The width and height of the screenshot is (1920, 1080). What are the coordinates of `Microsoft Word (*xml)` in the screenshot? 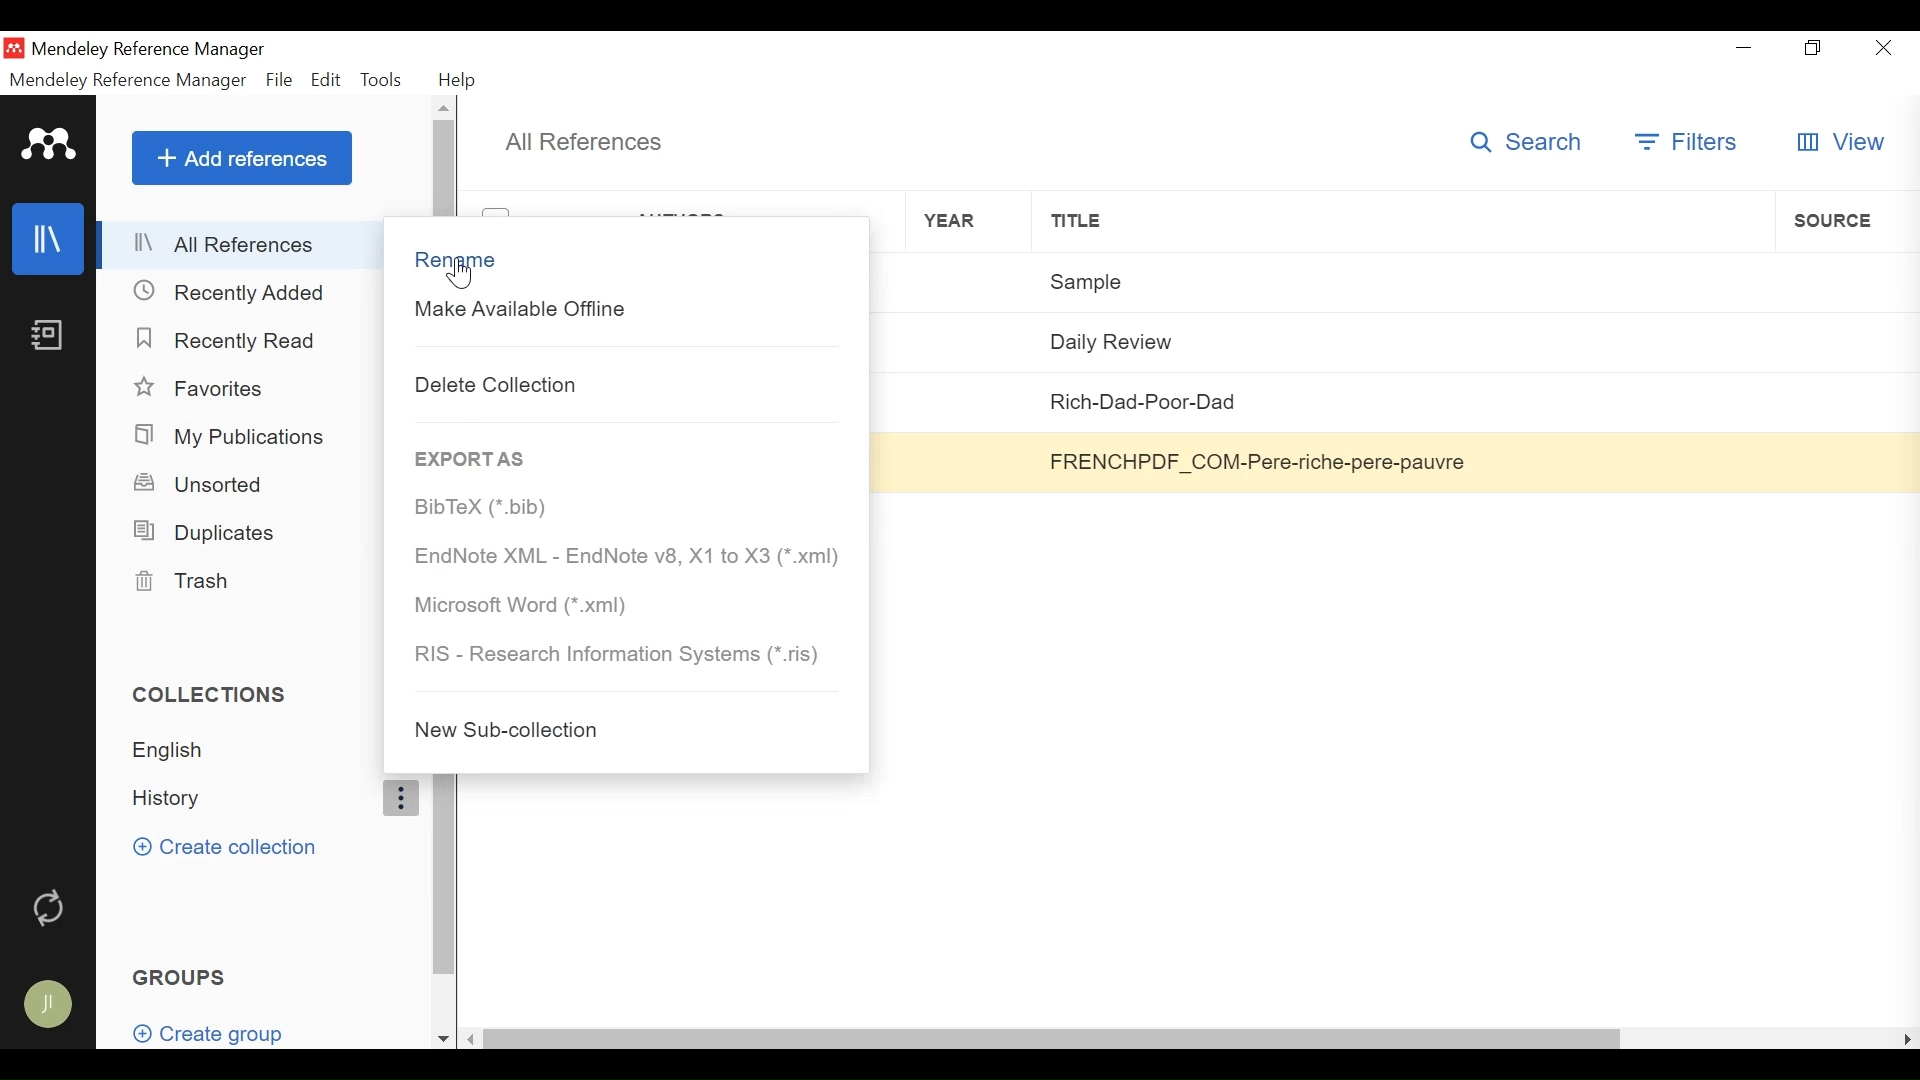 It's located at (626, 605).